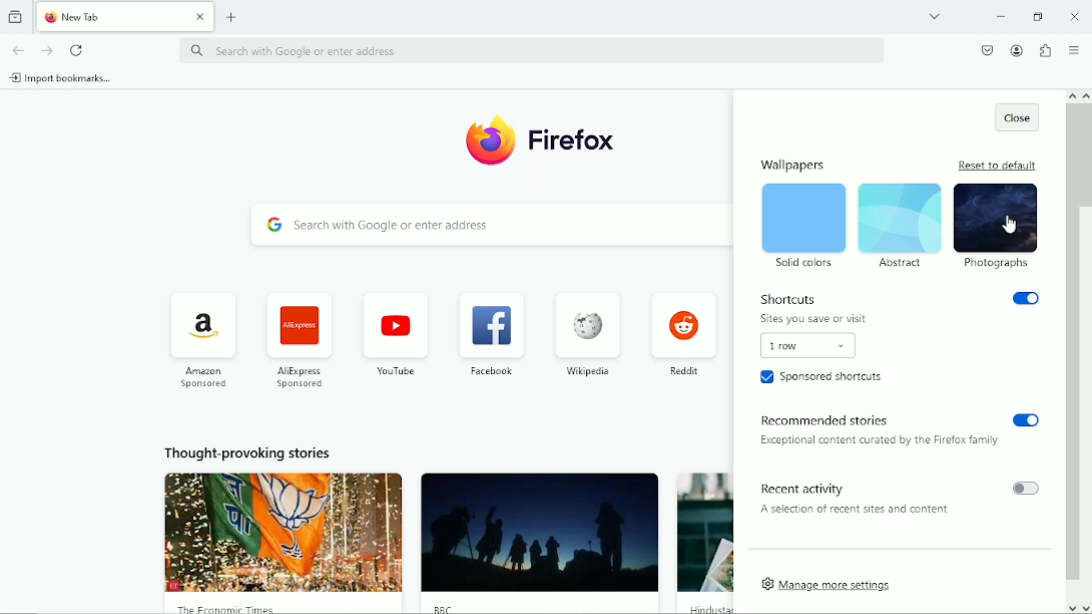 The width and height of the screenshot is (1092, 614). Describe the element at coordinates (199, 340) in the screenshot. I see `Amazon` at that location.